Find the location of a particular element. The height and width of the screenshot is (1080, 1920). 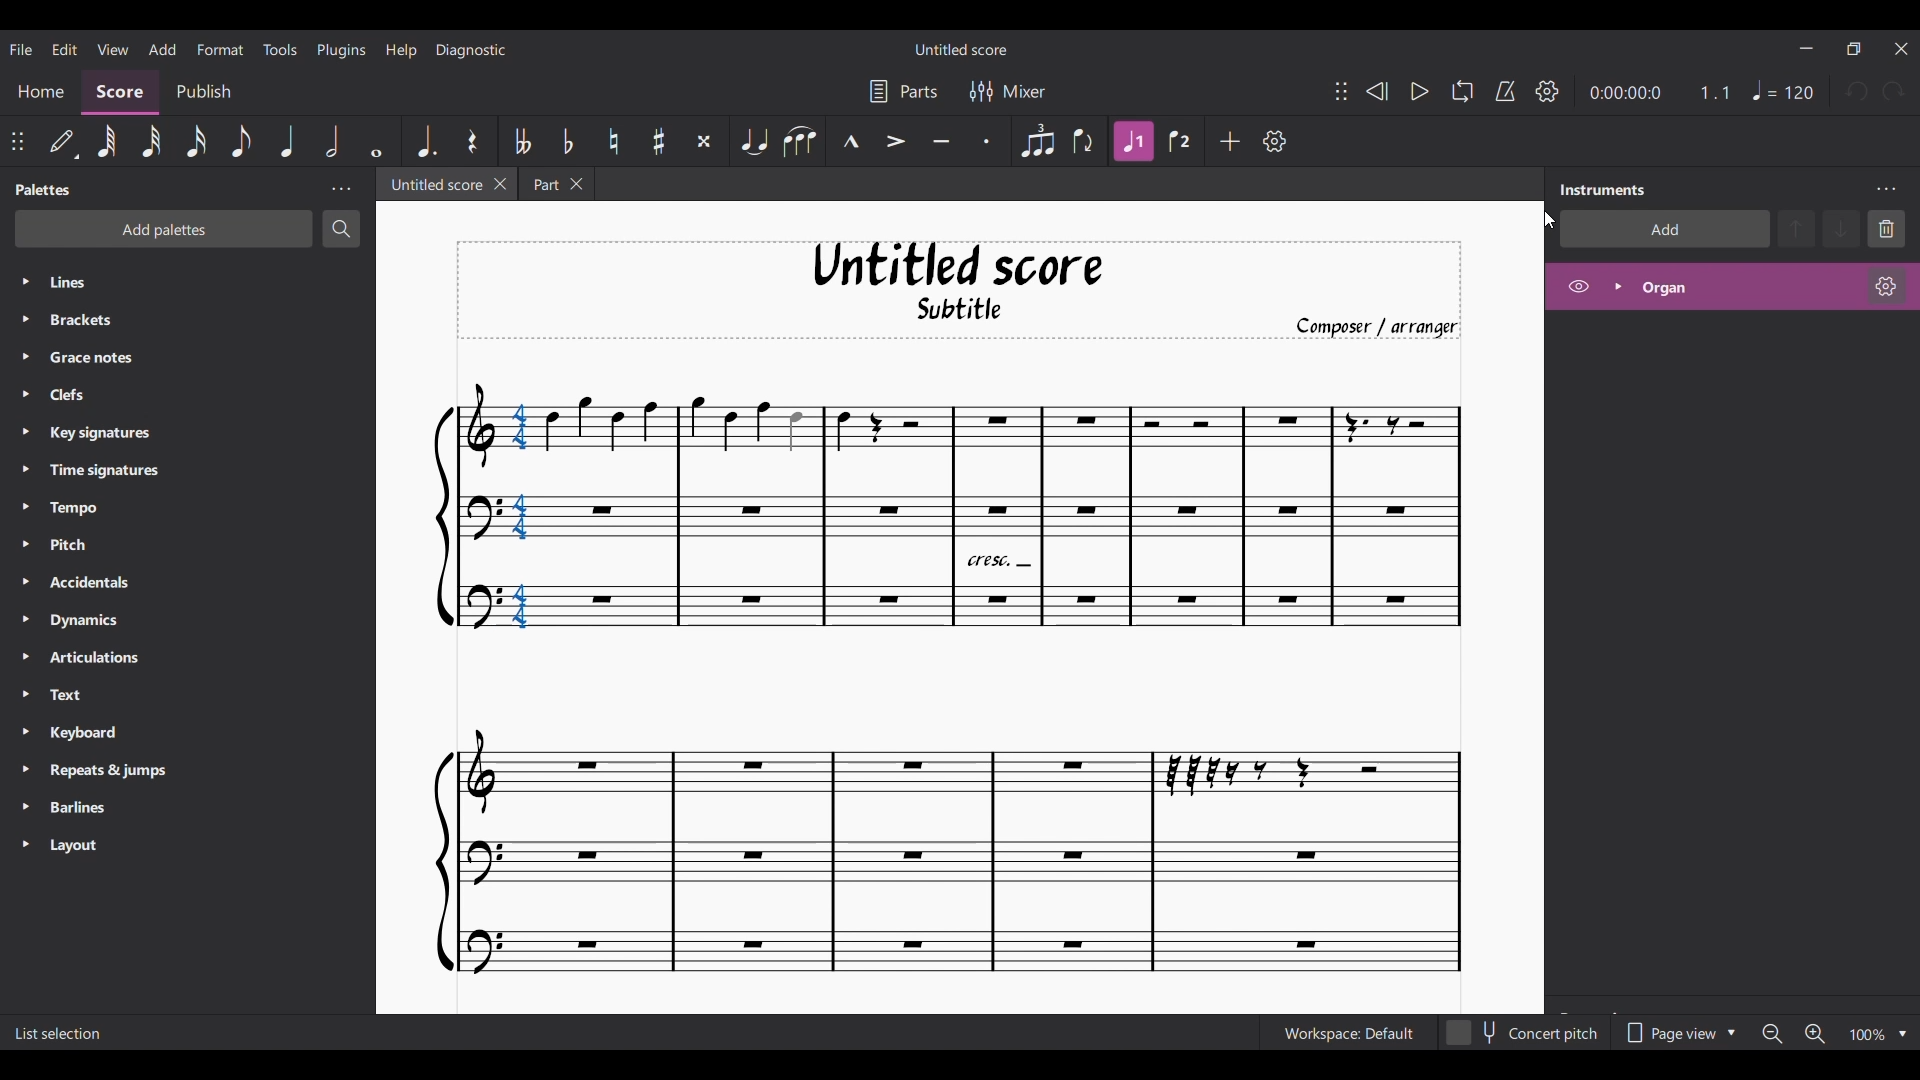

Palette panel settings is located at coordinates (341, 190).